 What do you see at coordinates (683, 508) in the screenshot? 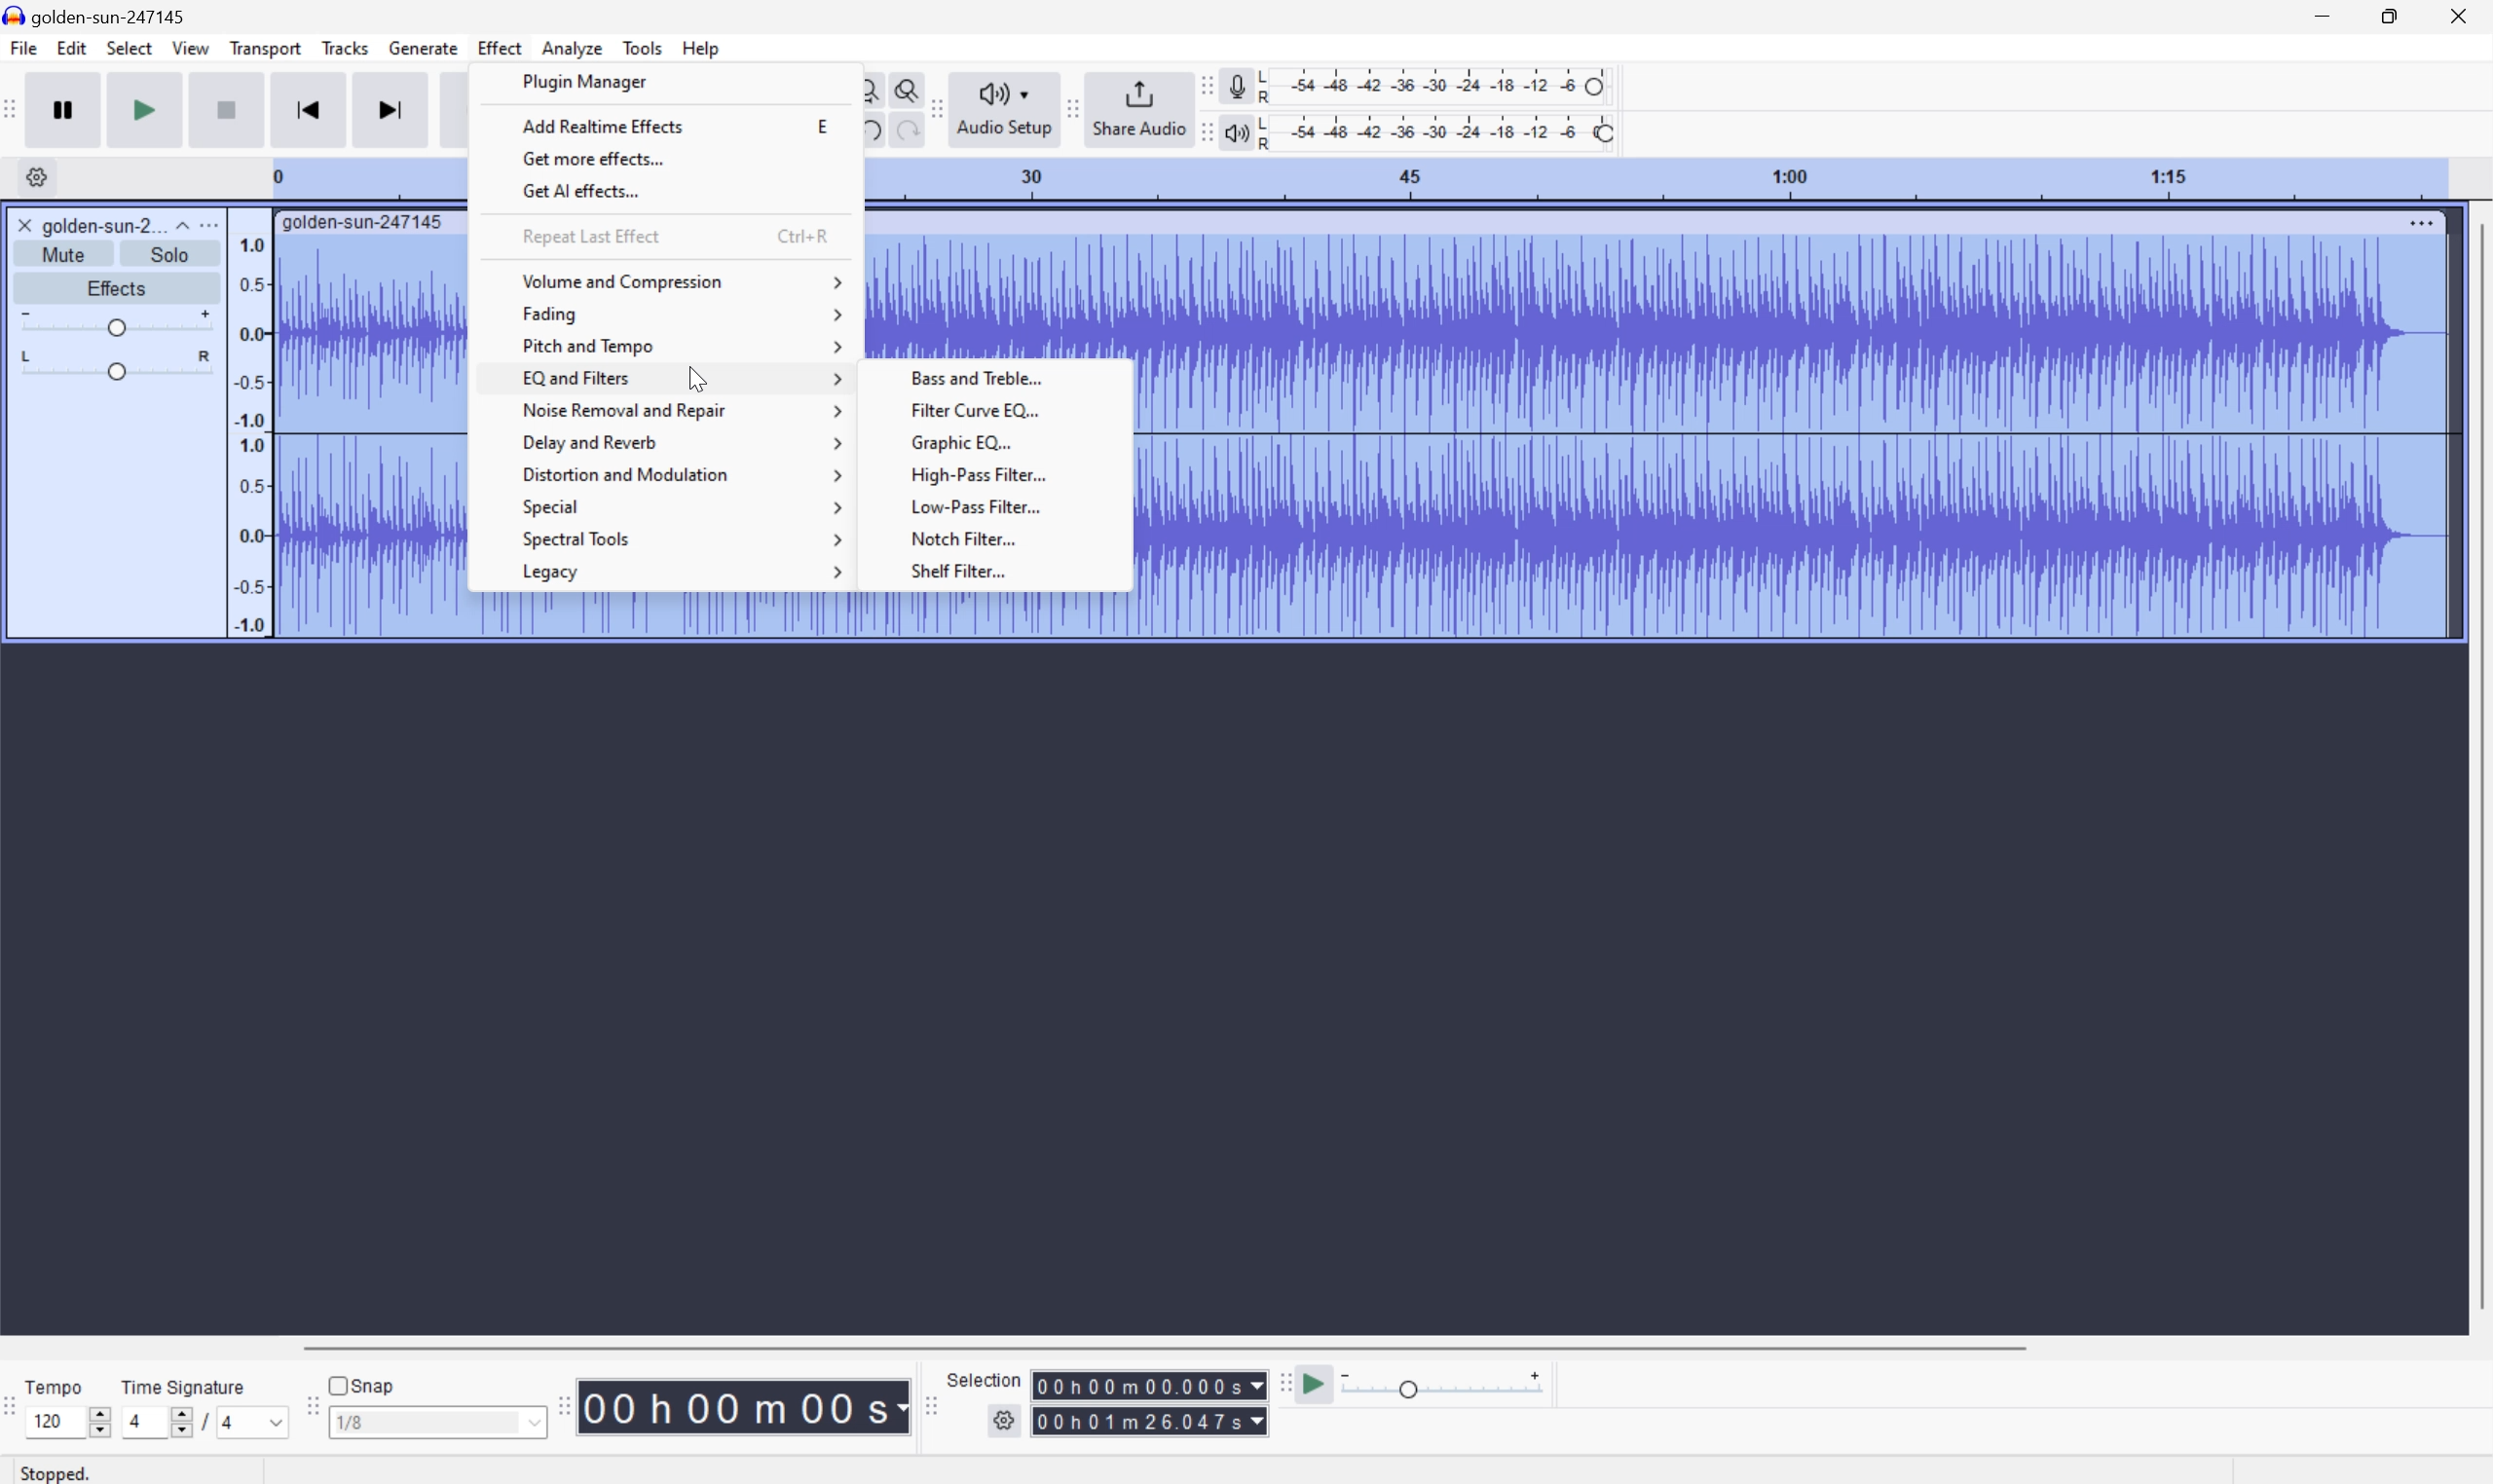
I see `Special` at bounding box center [683, 508].